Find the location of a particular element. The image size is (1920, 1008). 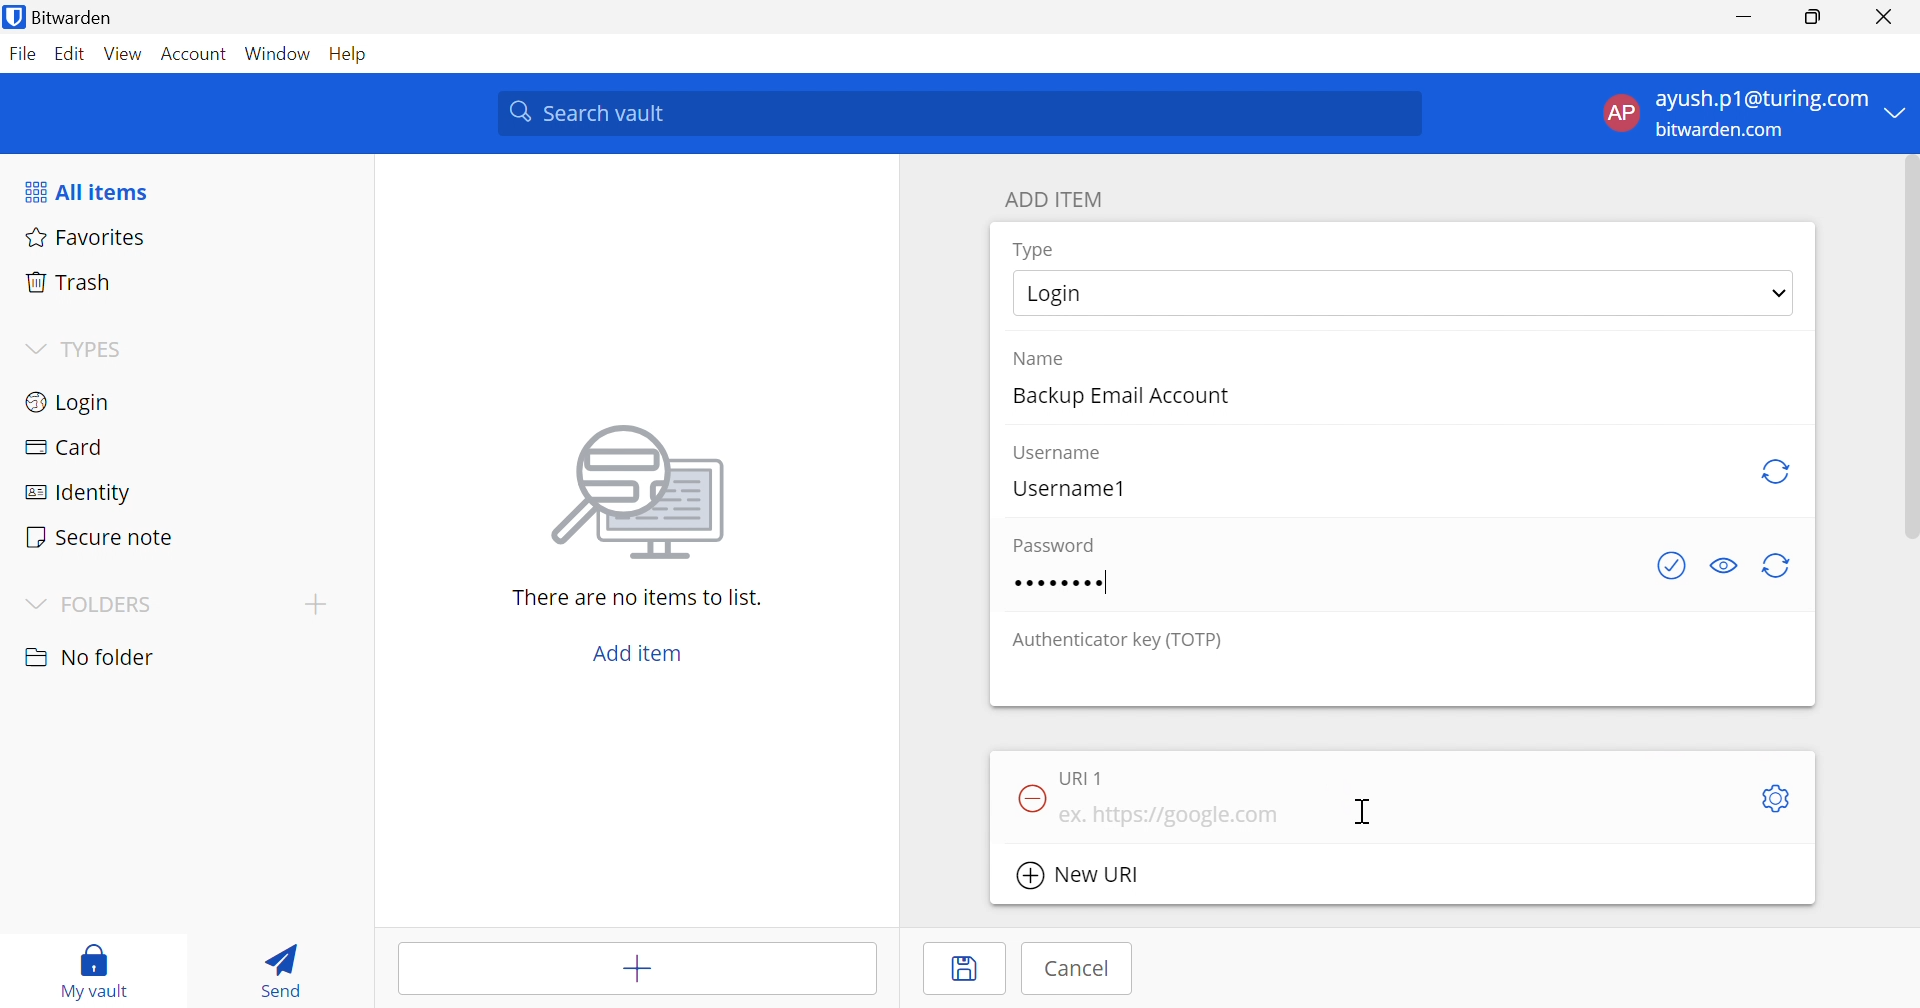

Close is located at coordinates (1884, 16).